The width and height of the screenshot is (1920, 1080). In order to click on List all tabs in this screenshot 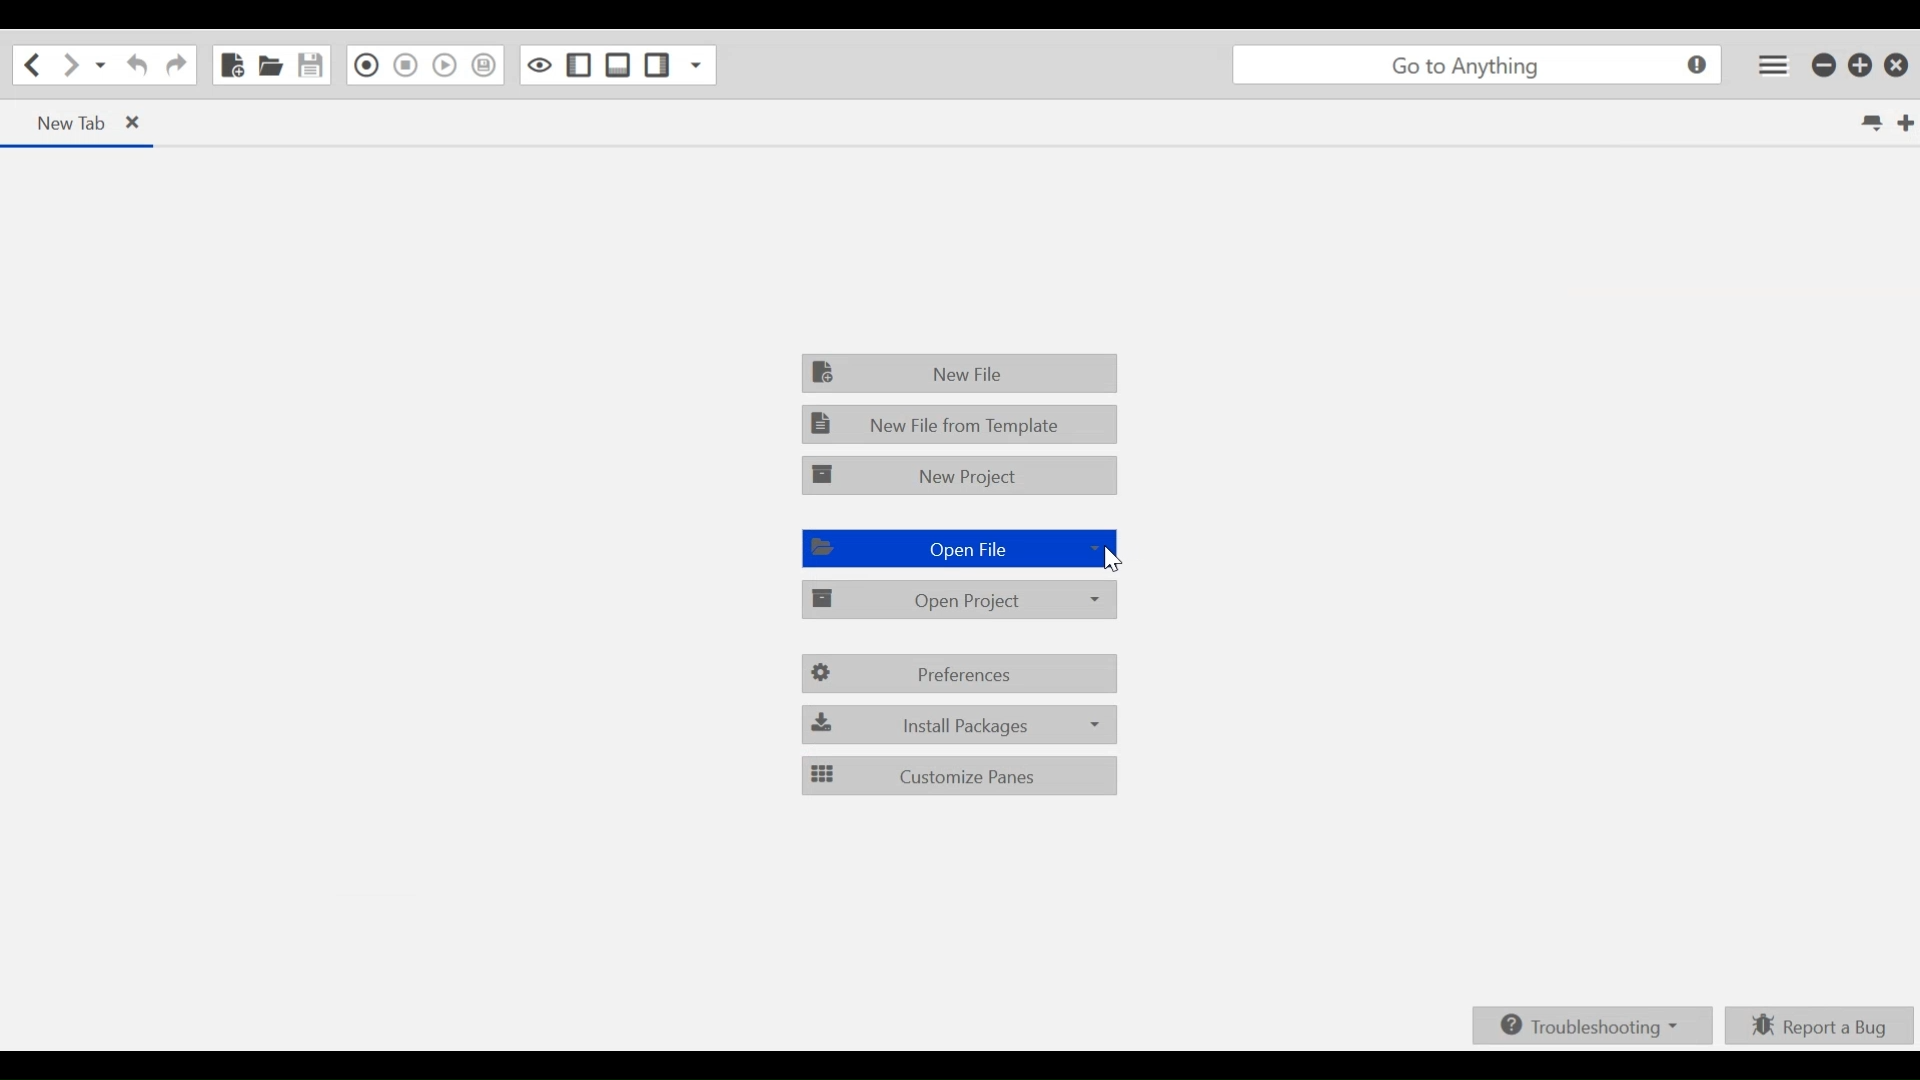, I will do `click(1869, 123)`.